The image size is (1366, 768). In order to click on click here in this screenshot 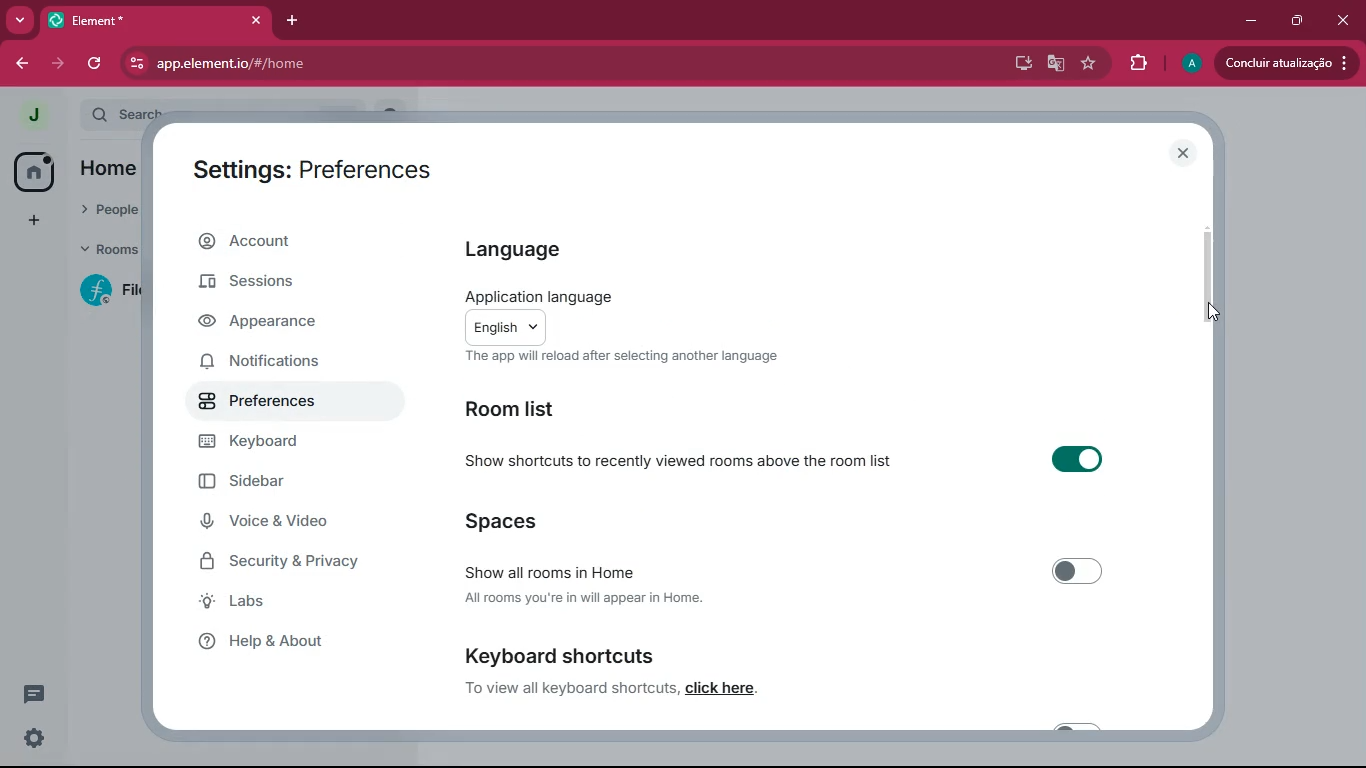, I will do `click(739, 690)`.